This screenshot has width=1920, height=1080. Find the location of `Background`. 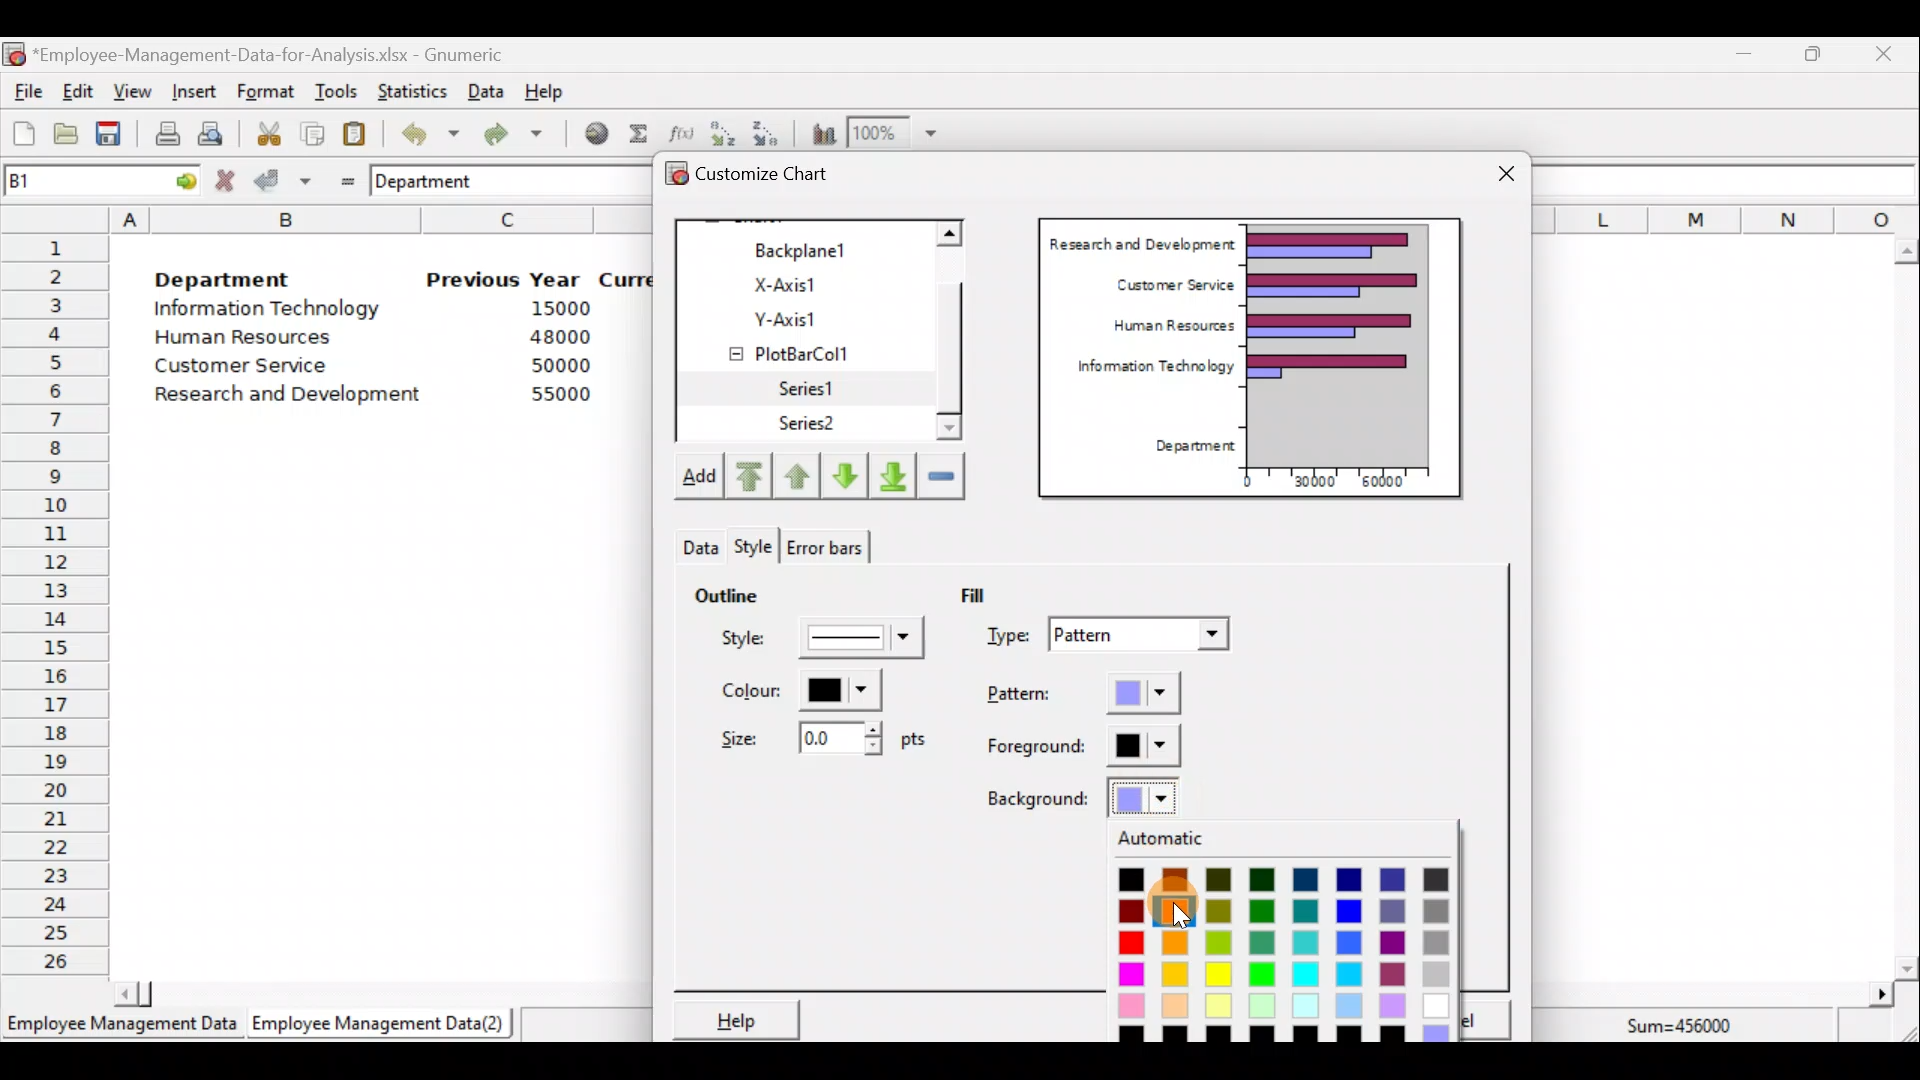

Background is located at coordinates (1084, 796).